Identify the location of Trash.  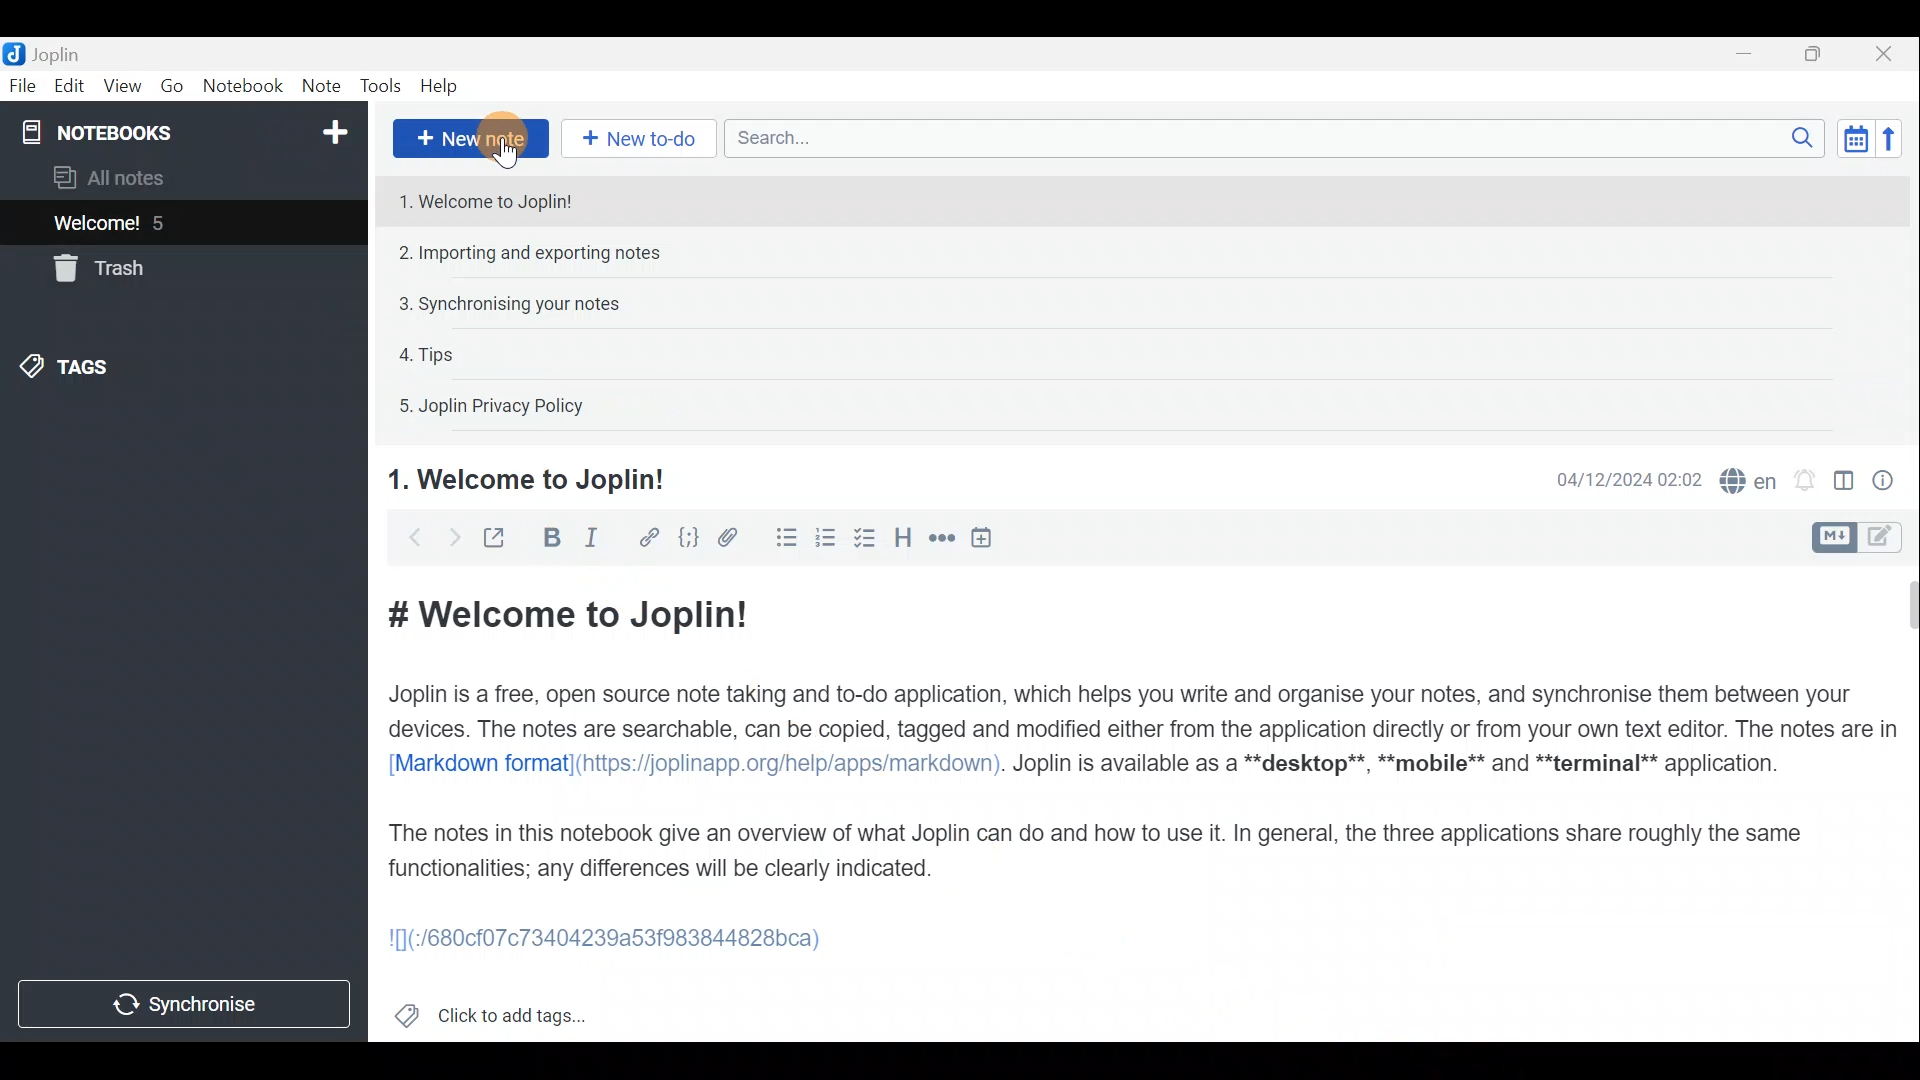
(95, 268).